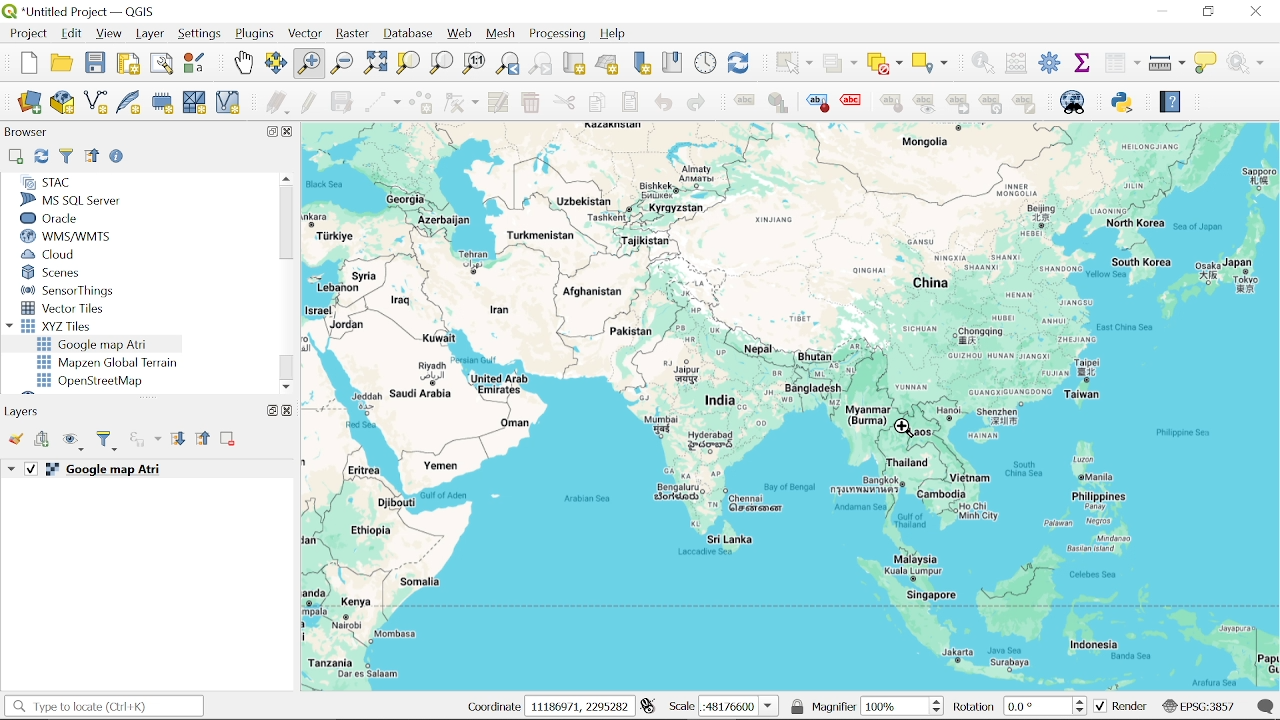  Describe the element at coordinates (1257, 12) in the screenshot. I see `Close` at that location.